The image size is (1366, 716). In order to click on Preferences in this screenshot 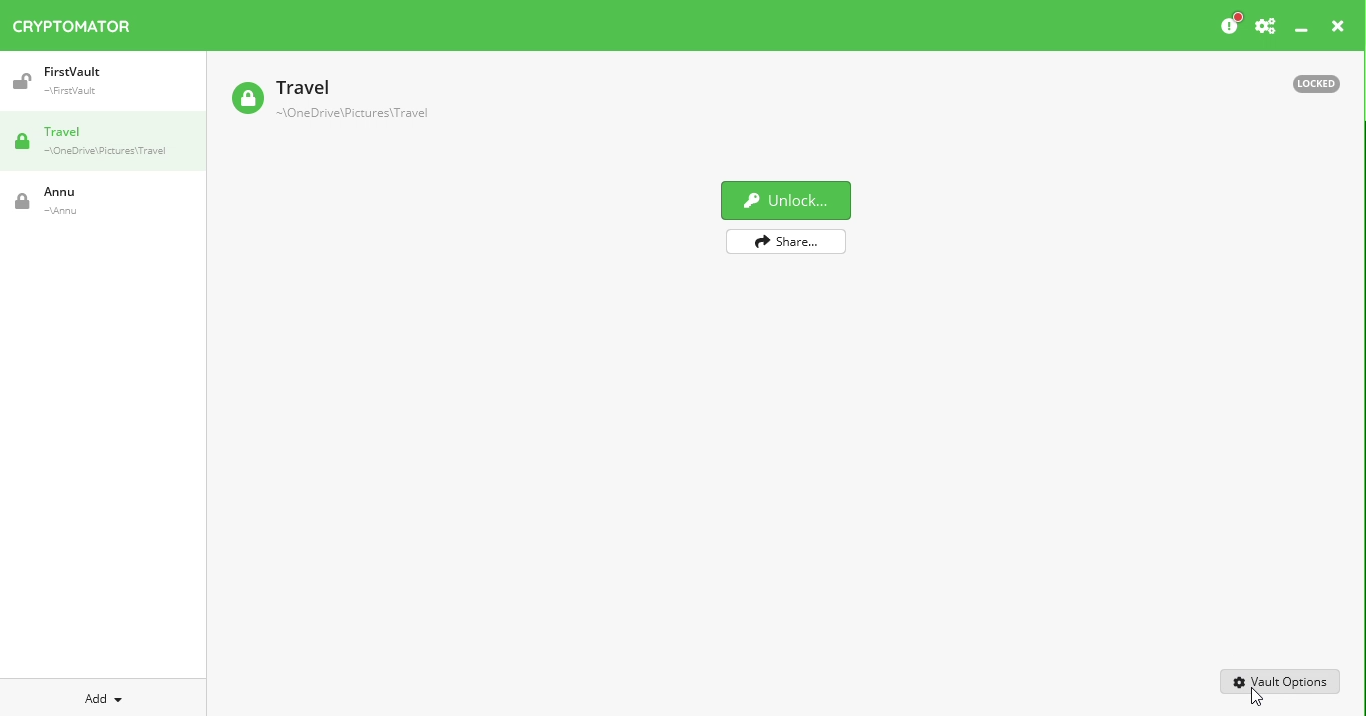, I will do `click(1265, 27)`.